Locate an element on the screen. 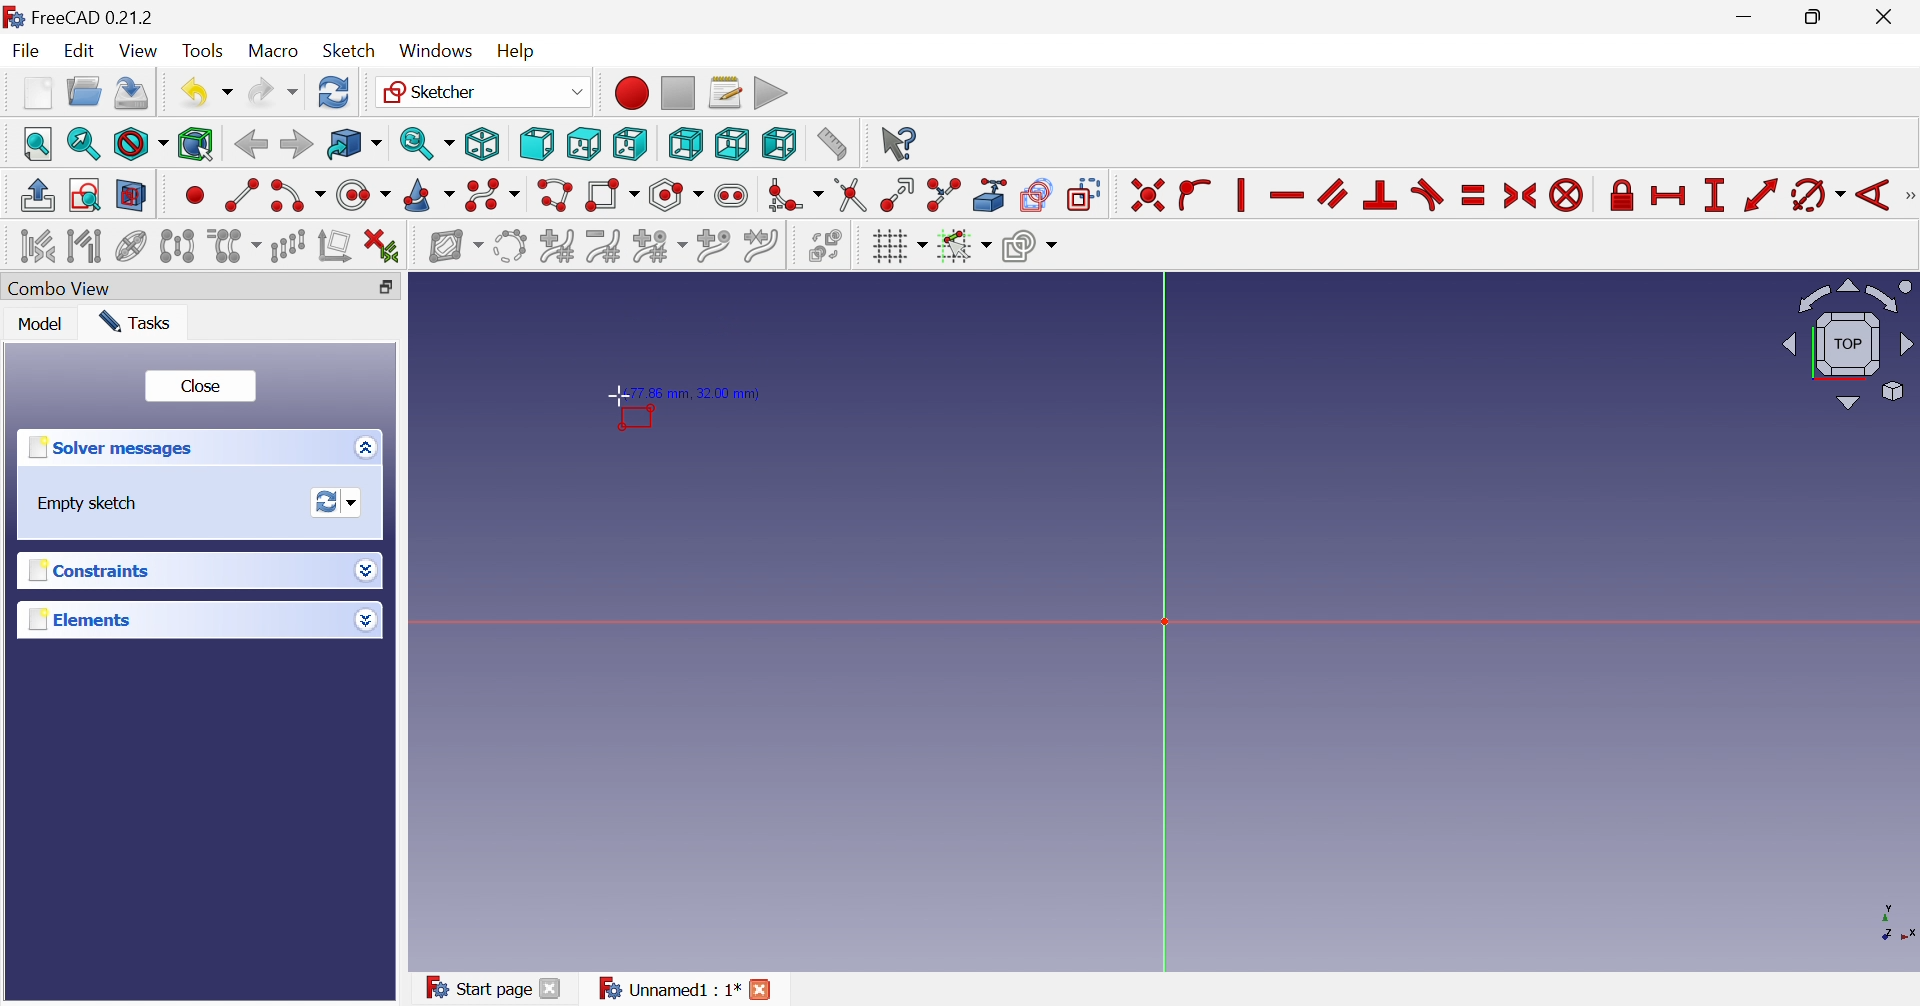 Image resolution: width=1920 pixels, height=1006 pixels. Remove axes alignment is located at coordinates (336, 248).